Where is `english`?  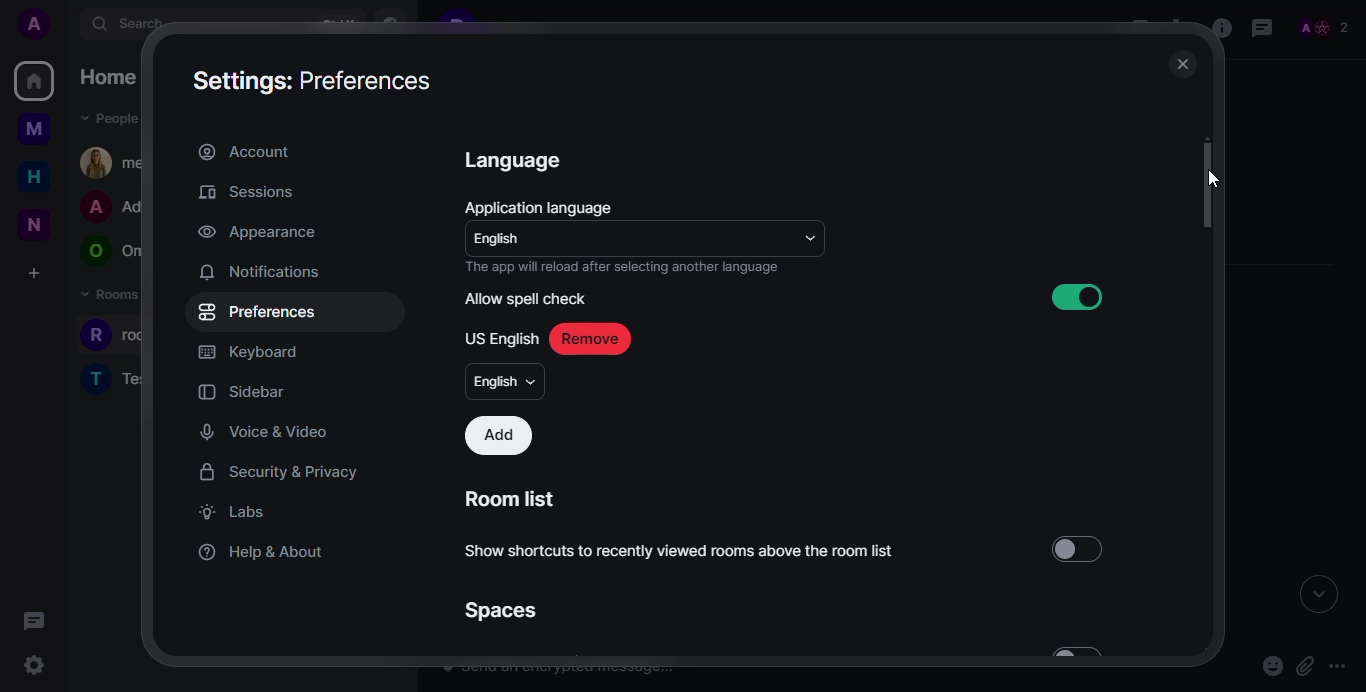
english is located at coordinates (506, 381).